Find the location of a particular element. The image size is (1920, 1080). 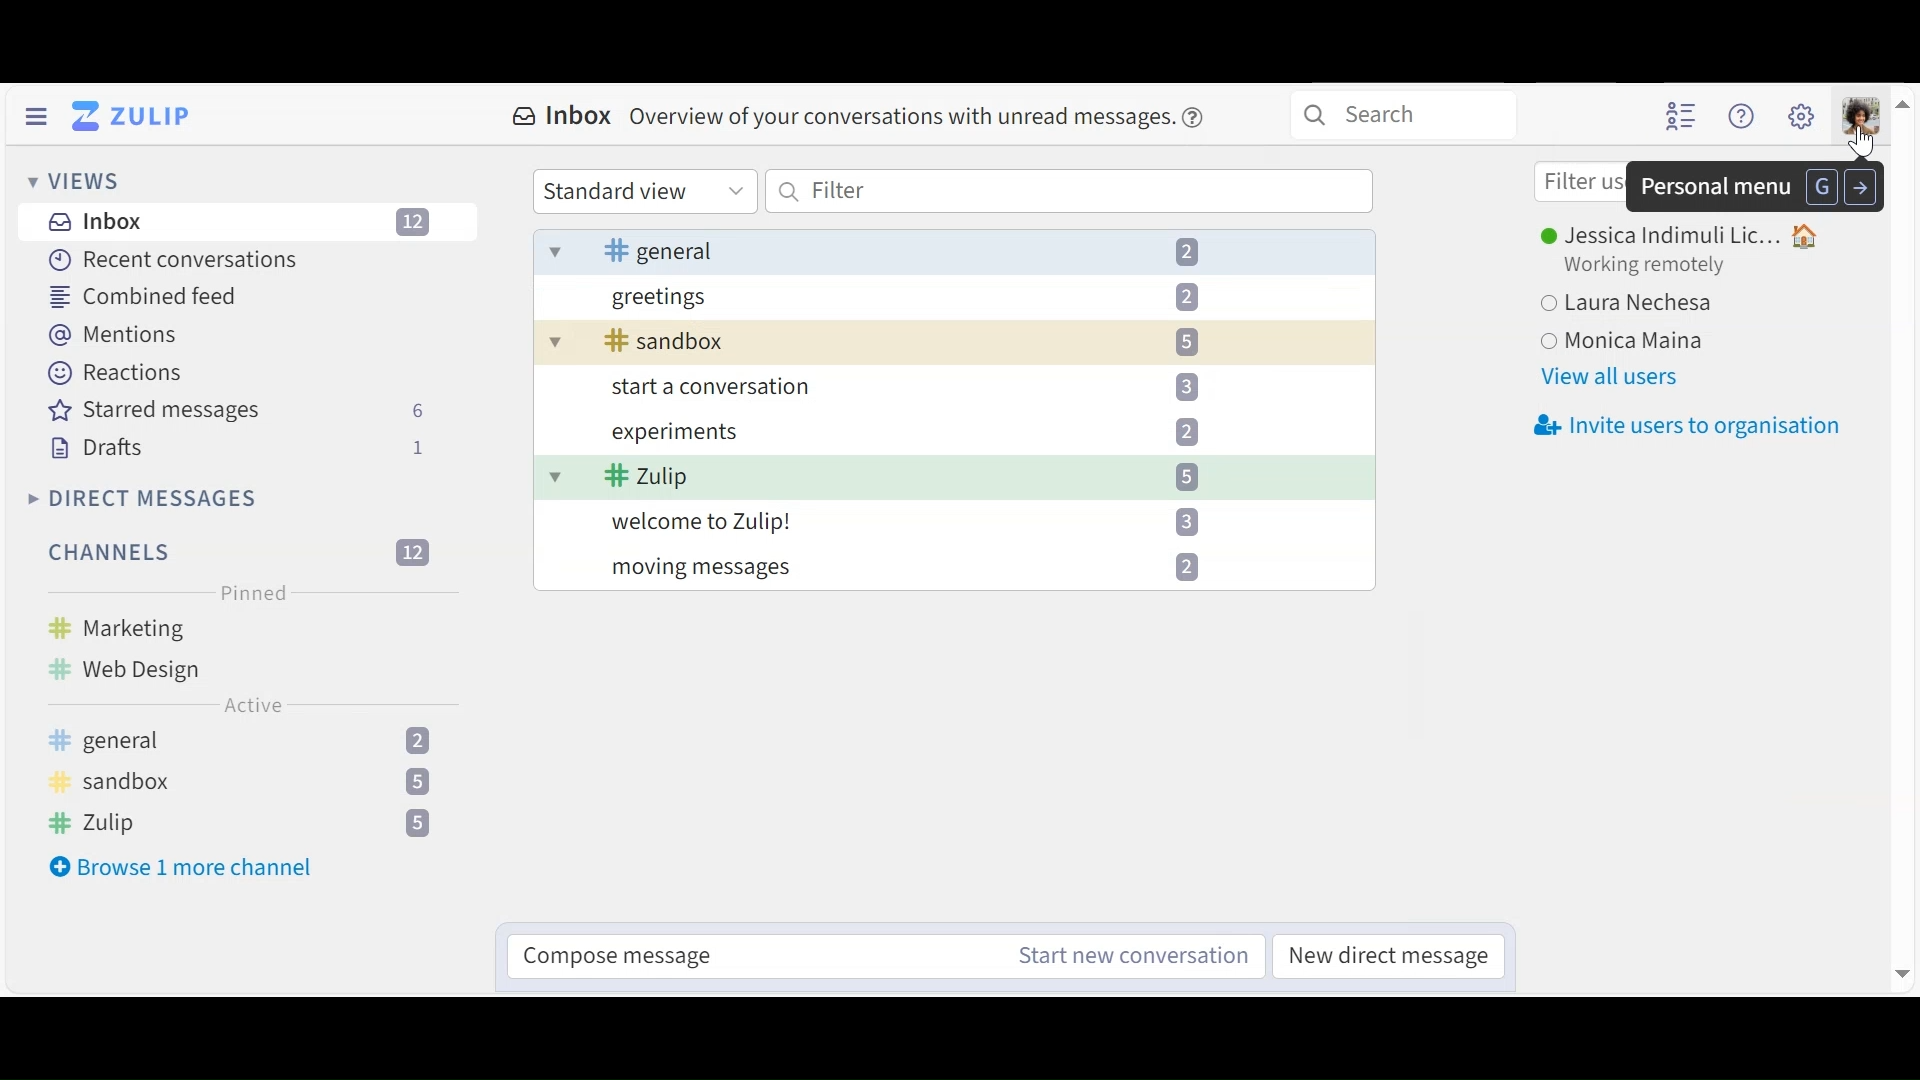

Inbox is located at coordinates (865, 121).